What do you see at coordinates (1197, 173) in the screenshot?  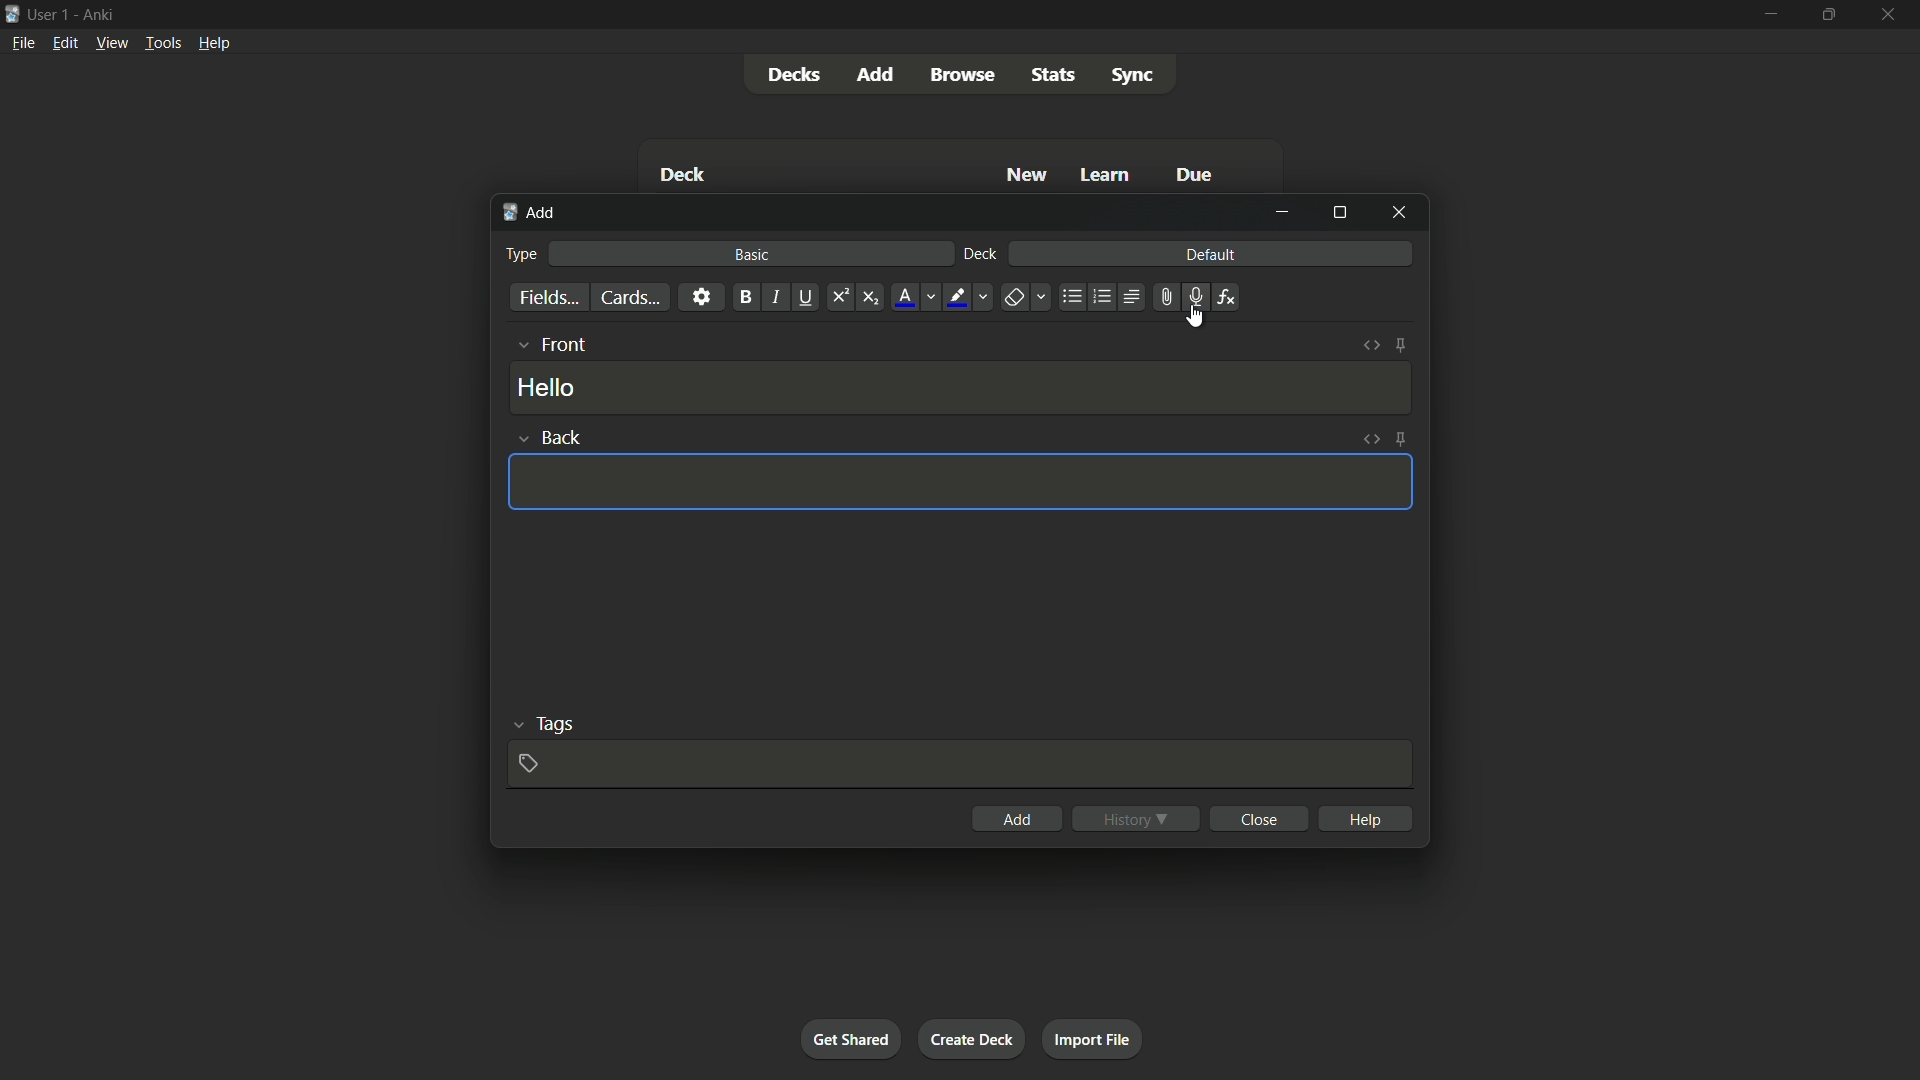 I see `due` at bounding box center [1197, 173].